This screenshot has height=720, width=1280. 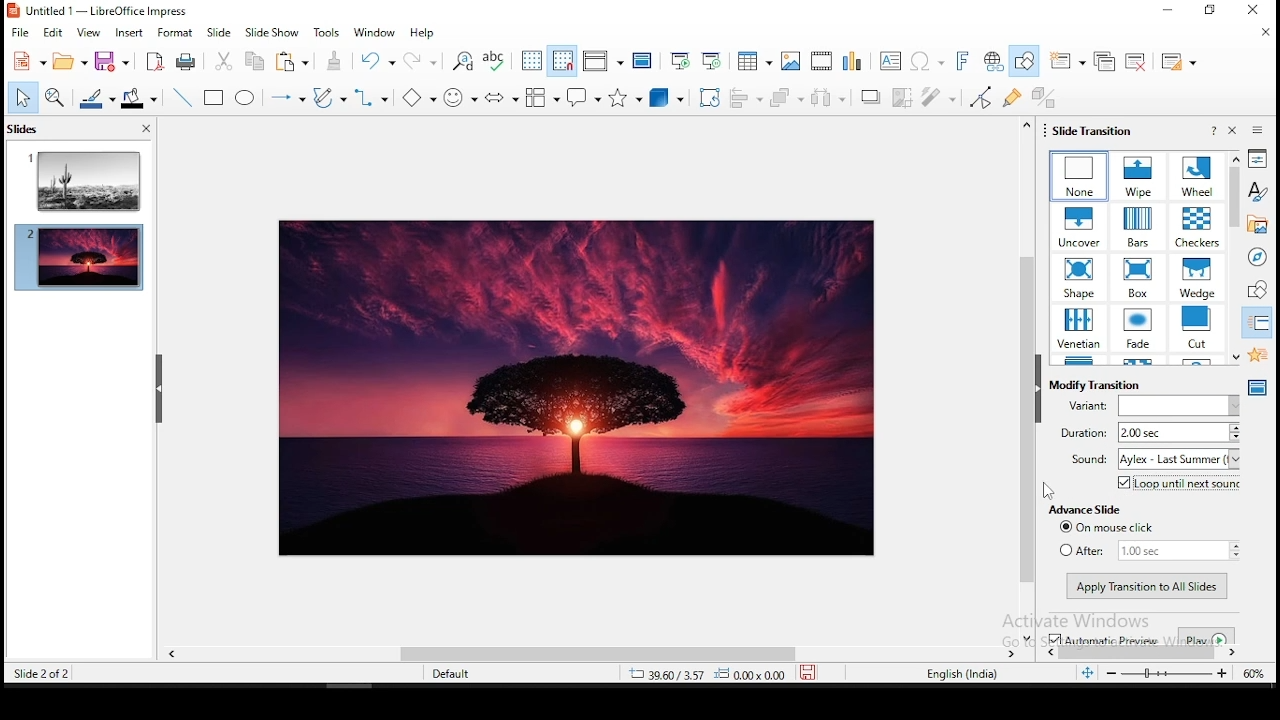 What do you see at coordinates (961, 61) in the screenshot?
I see `fontwork text` at bounding box center [961, 61].